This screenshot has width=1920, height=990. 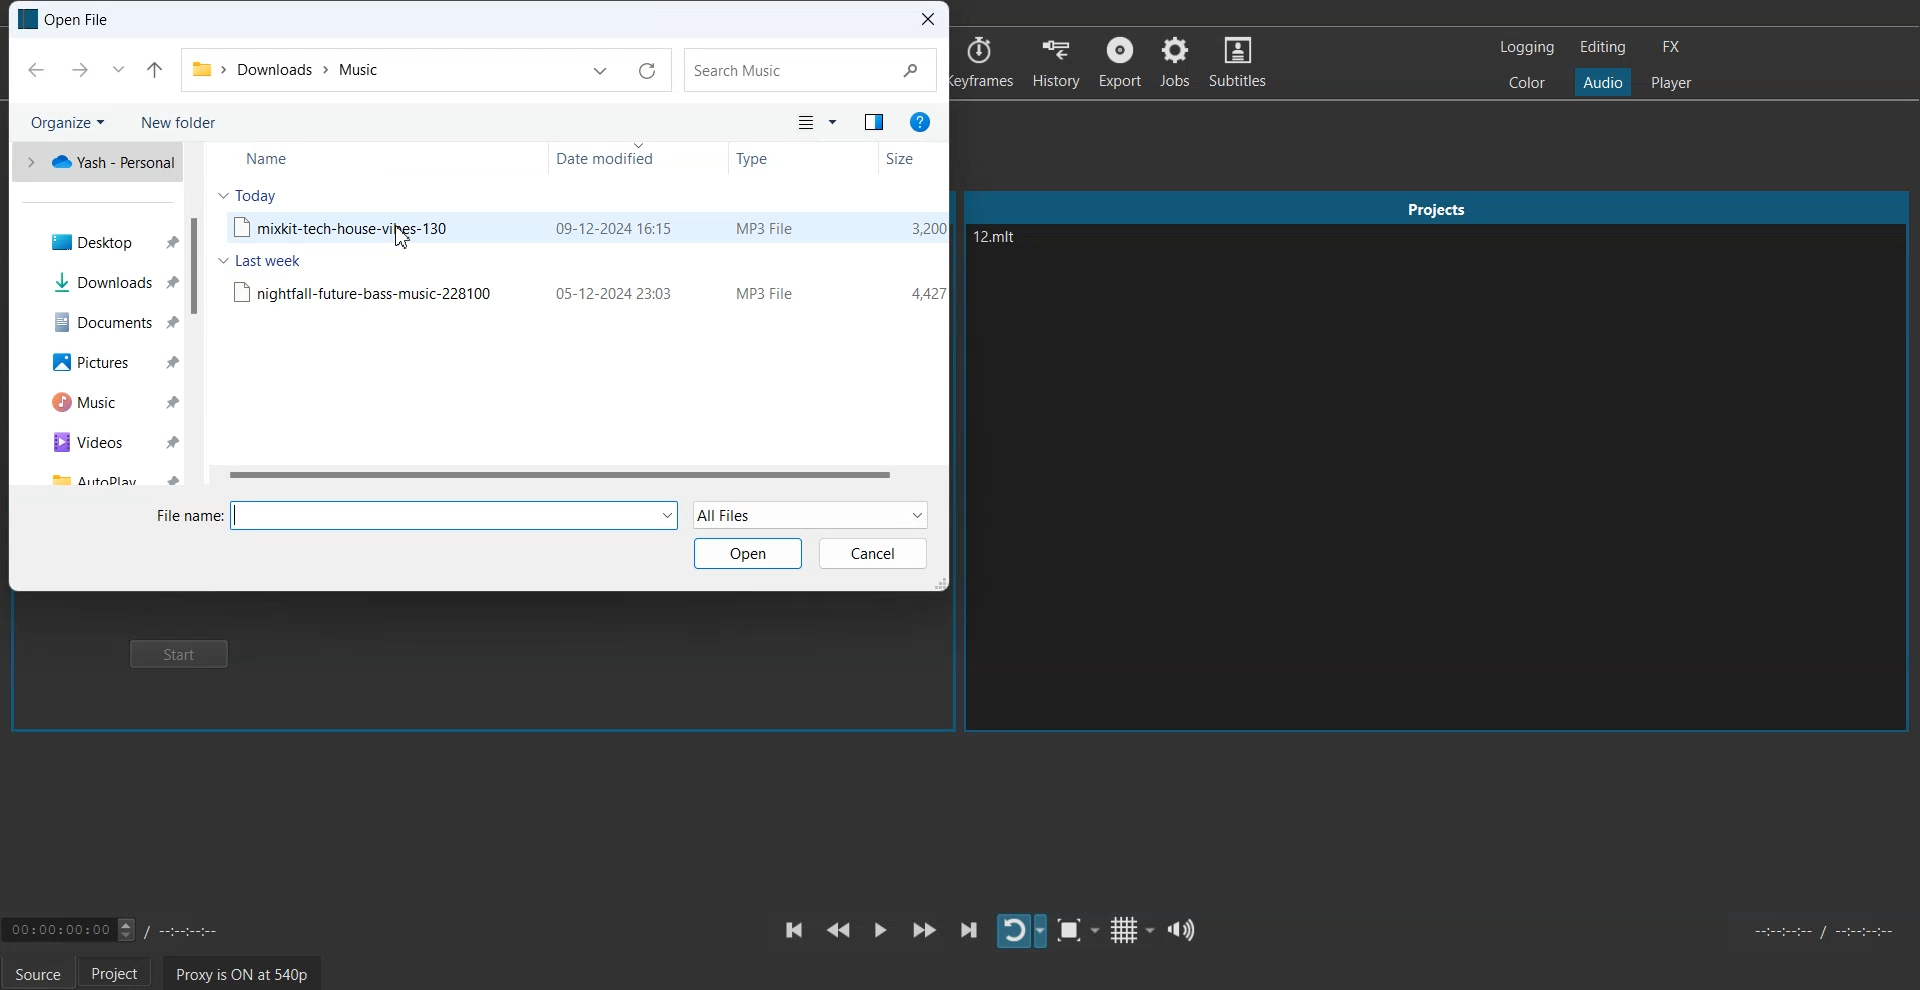 I want to click on Cancel, so click(x=874, y=554).